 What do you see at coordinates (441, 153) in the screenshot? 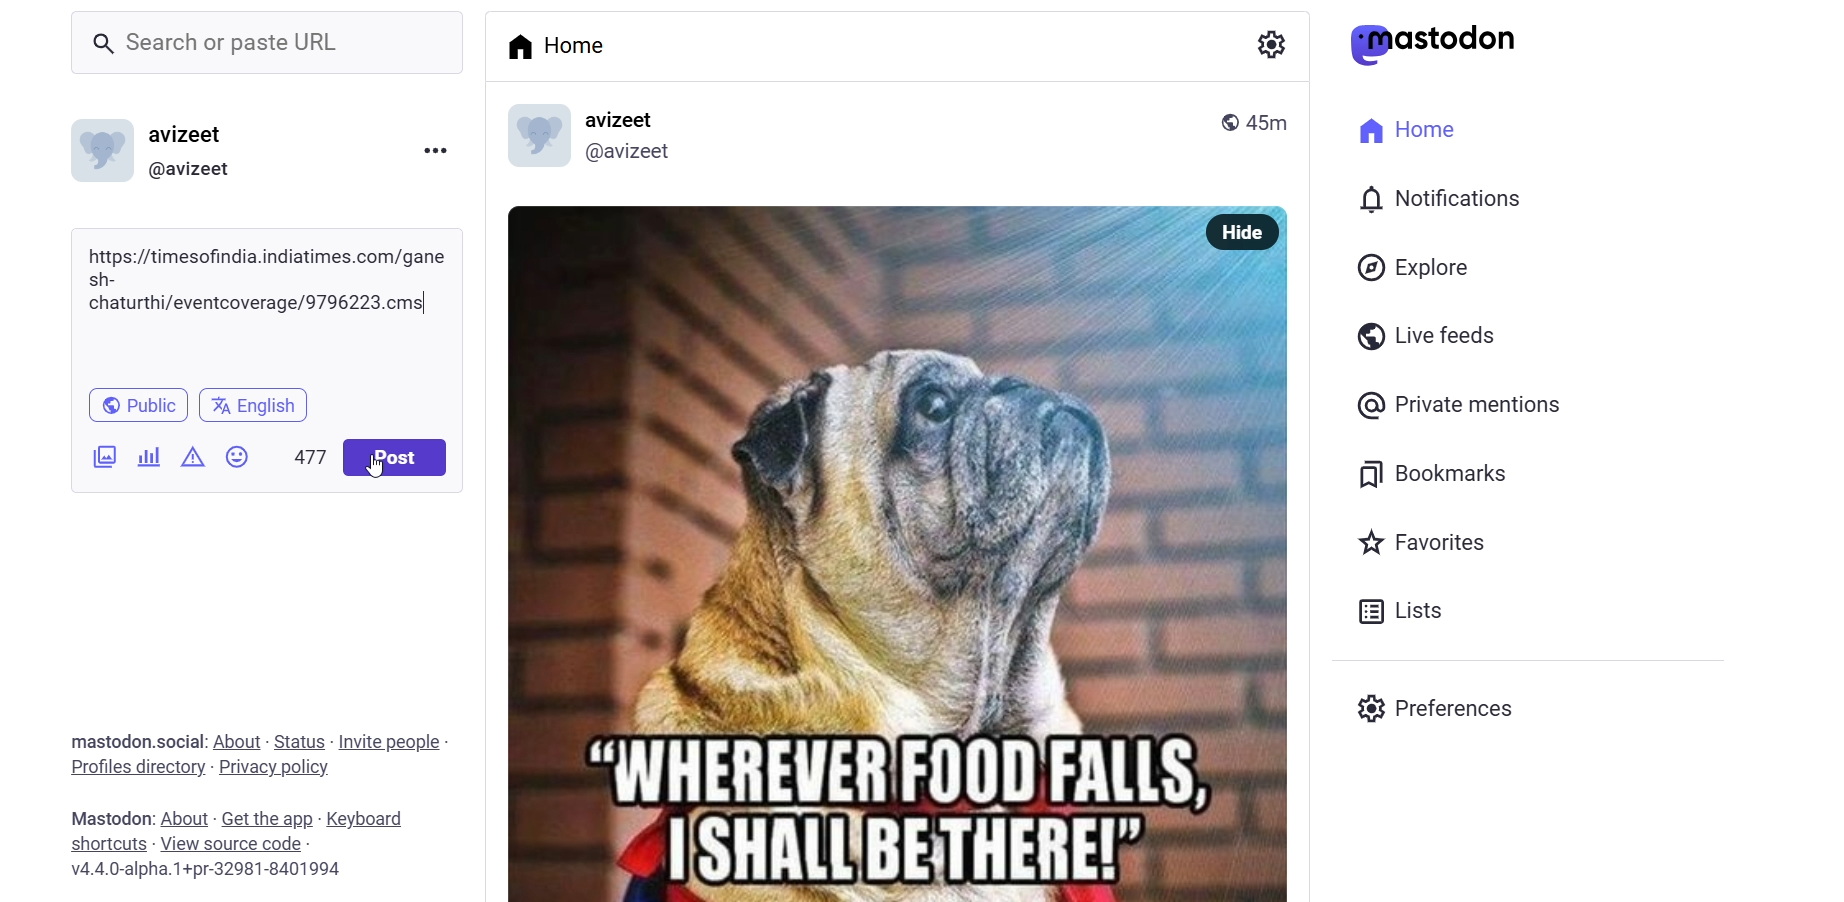
I see `more option` at bounding box center [441, 153].